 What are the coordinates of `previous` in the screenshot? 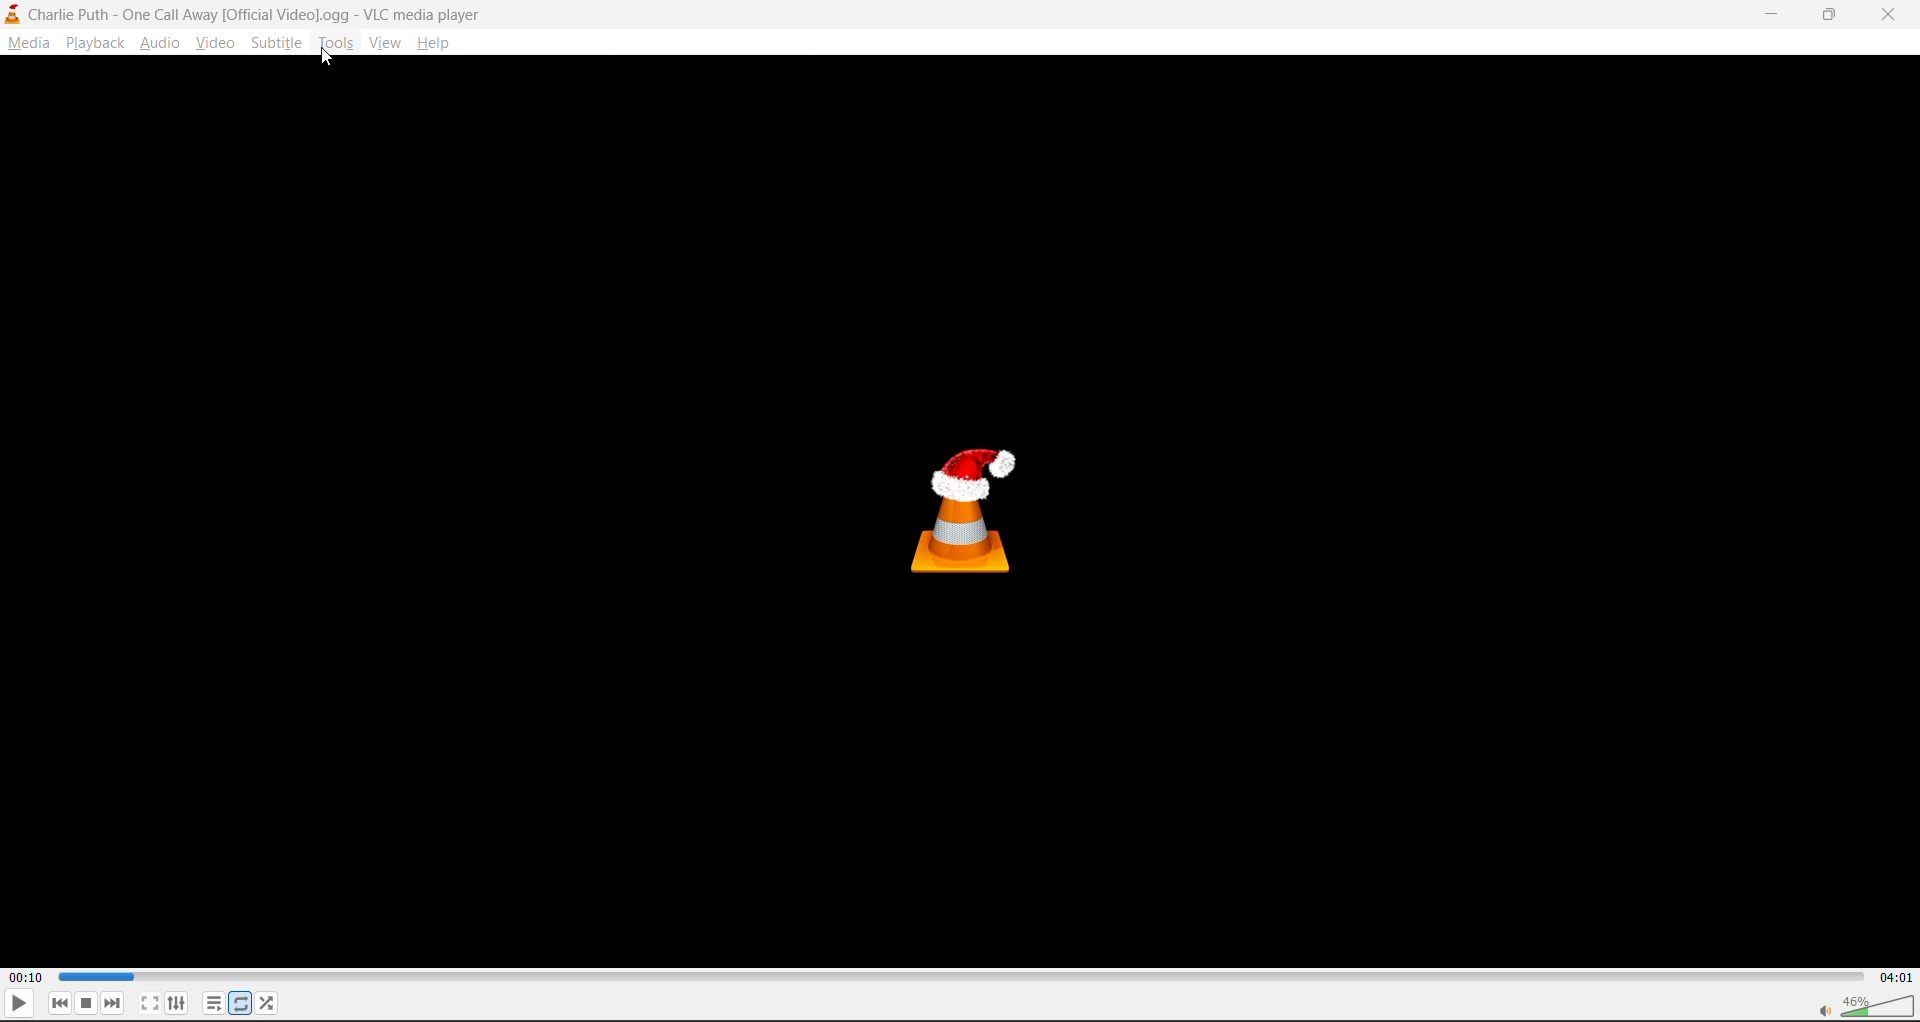 It's located at (59, 1004).